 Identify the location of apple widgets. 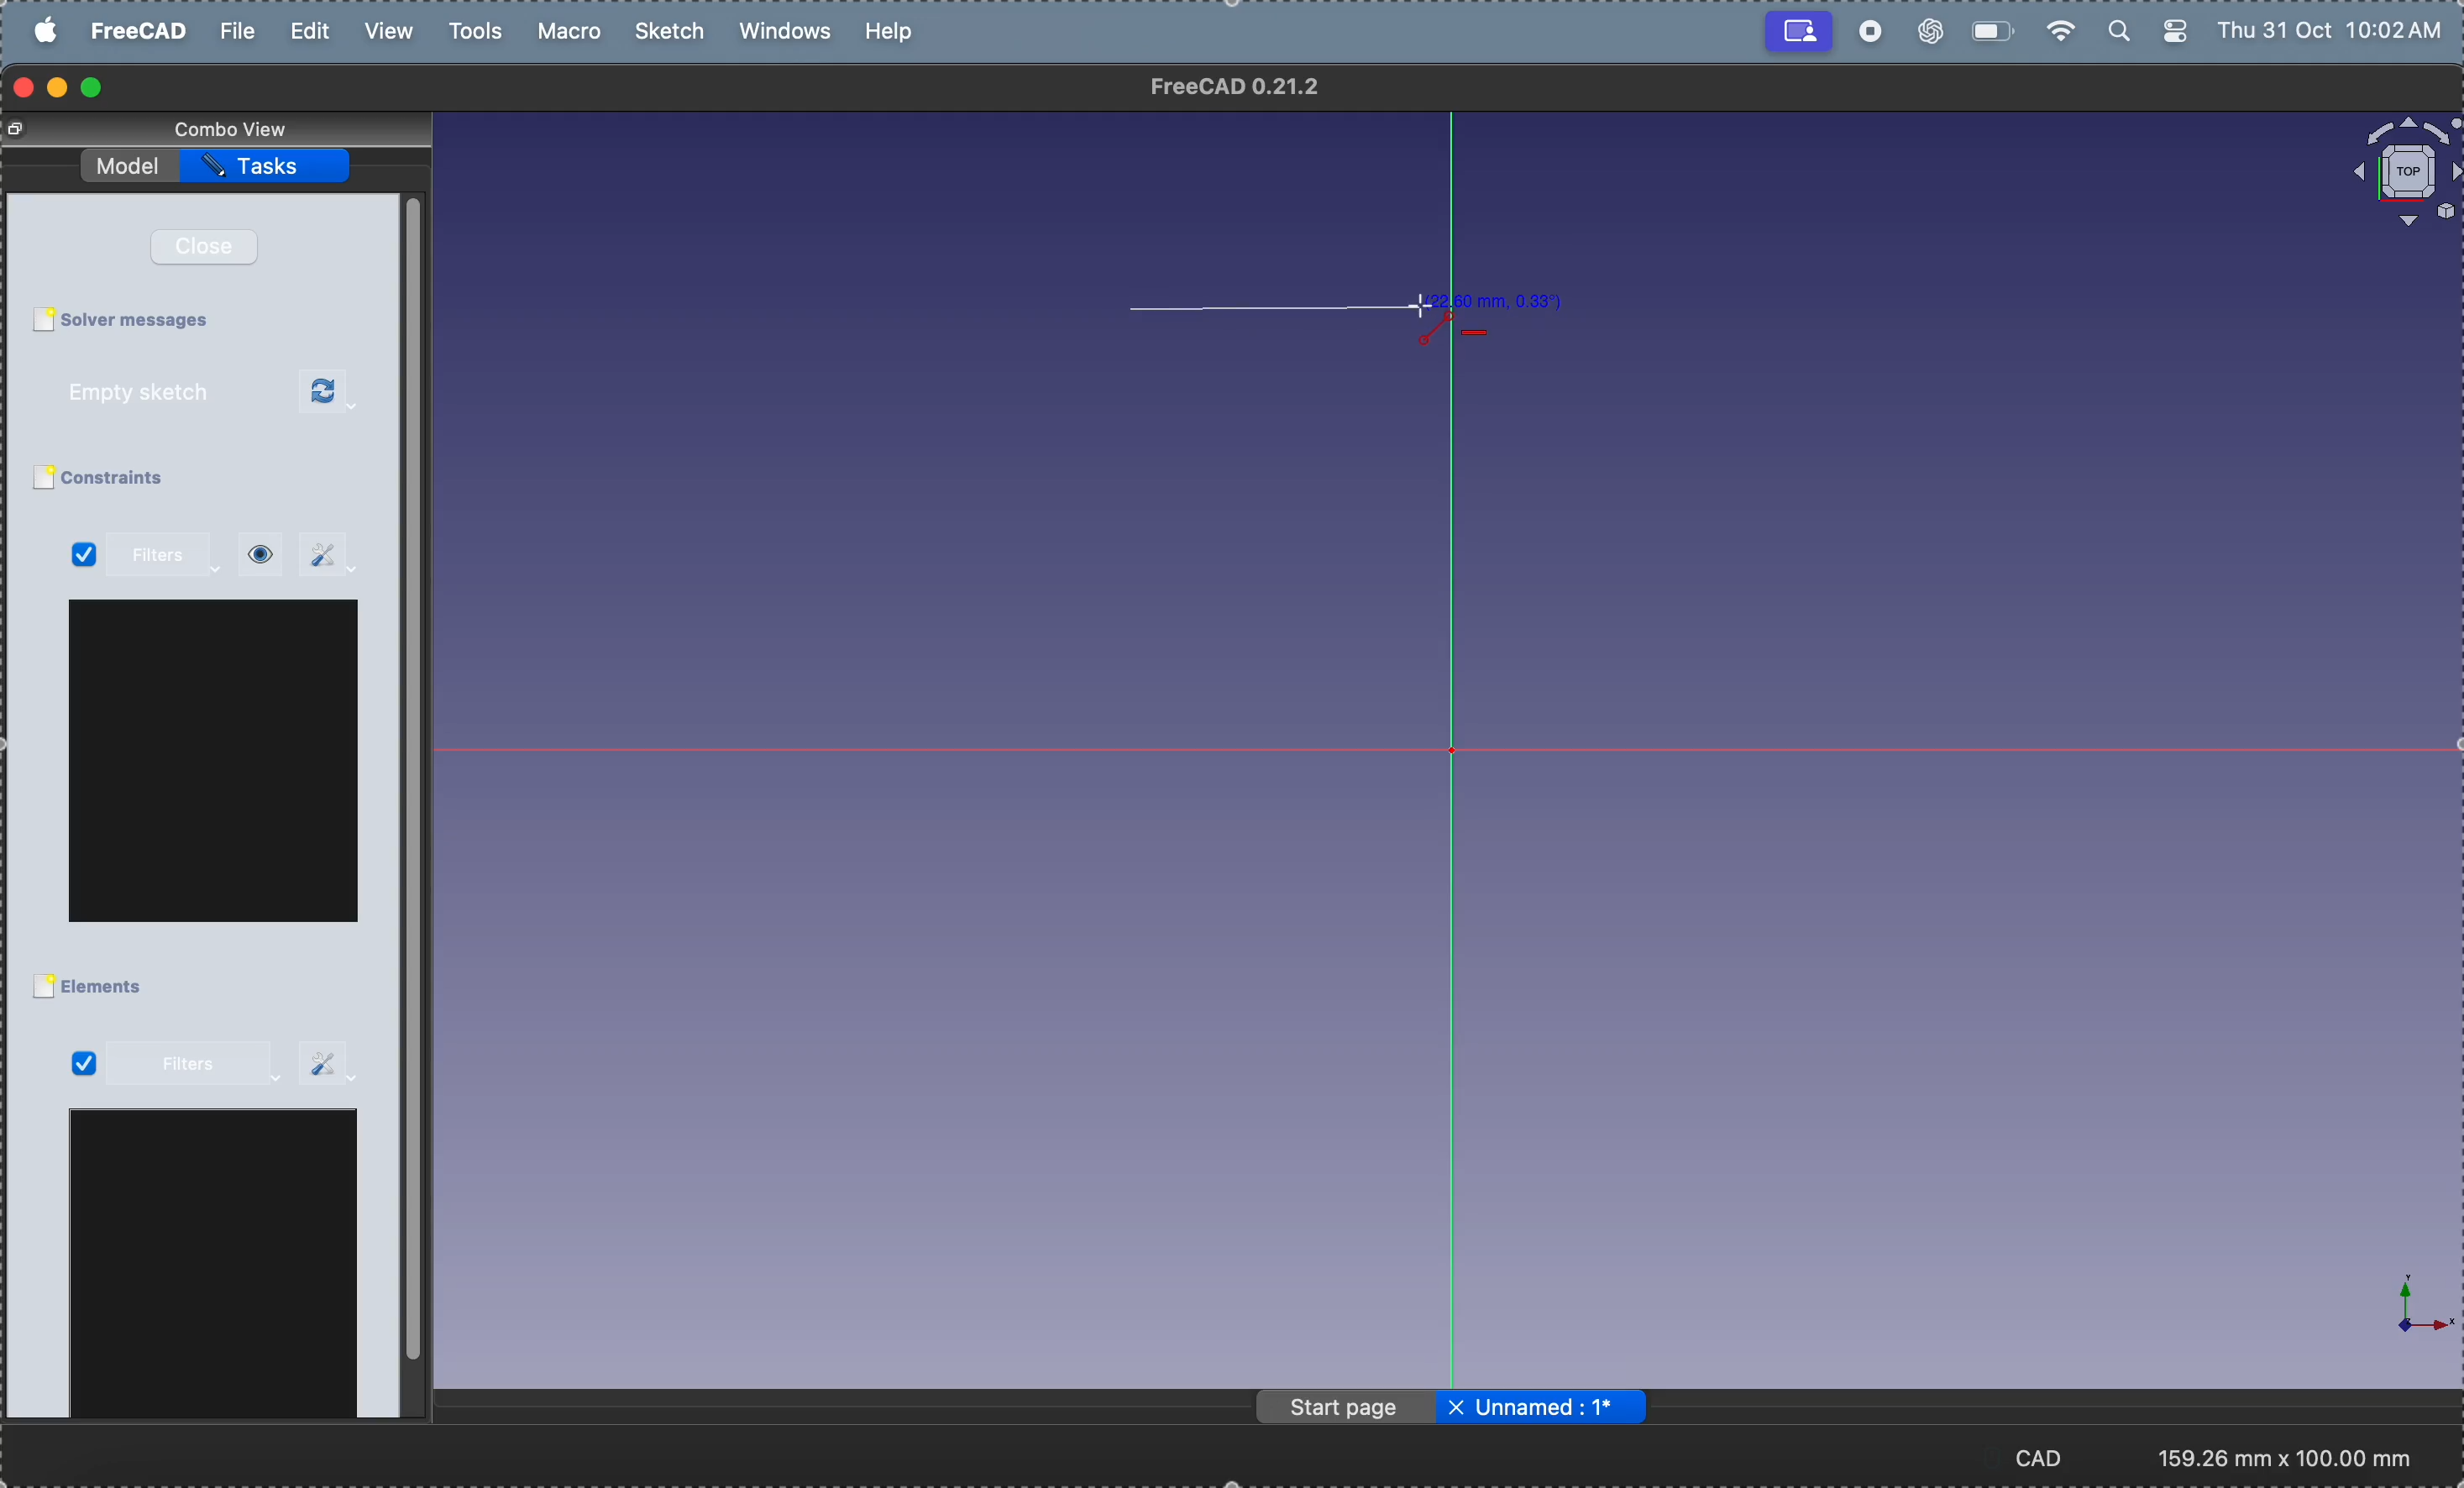
(2150, 31).